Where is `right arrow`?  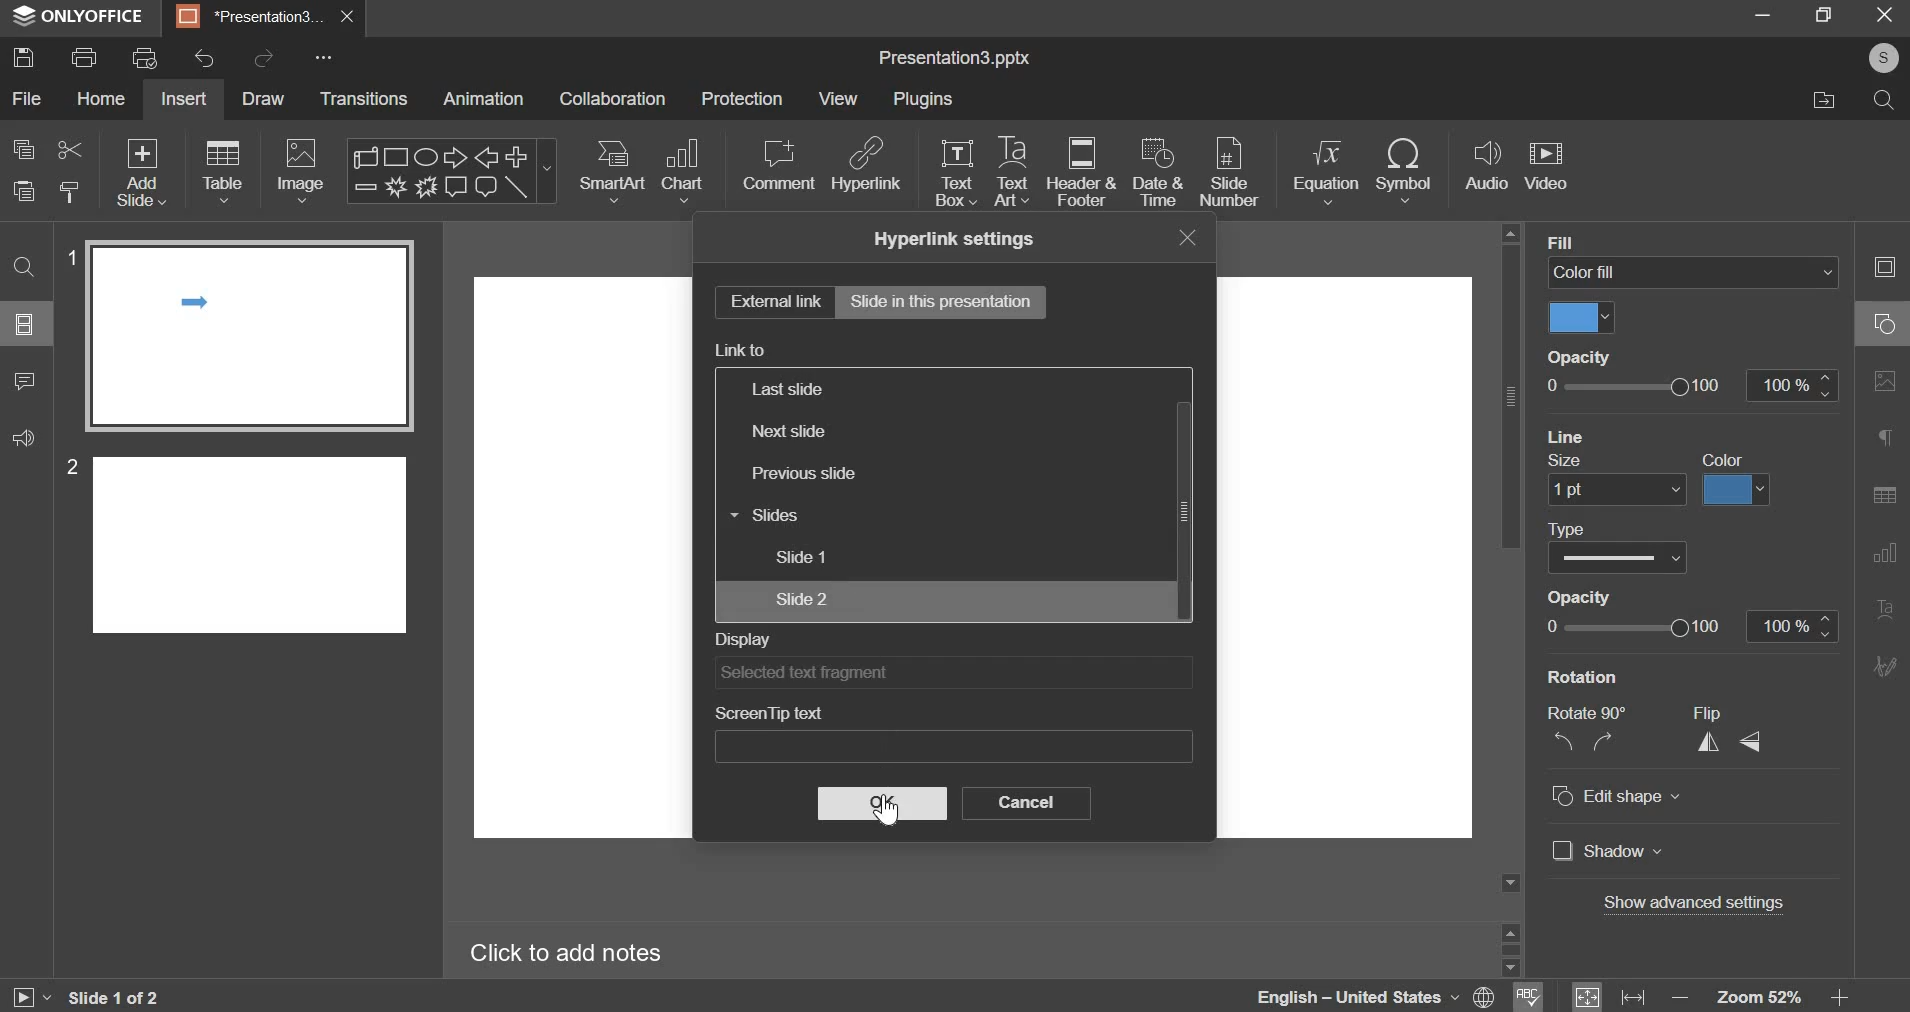
right arrow is located at coordinates (451, 156).